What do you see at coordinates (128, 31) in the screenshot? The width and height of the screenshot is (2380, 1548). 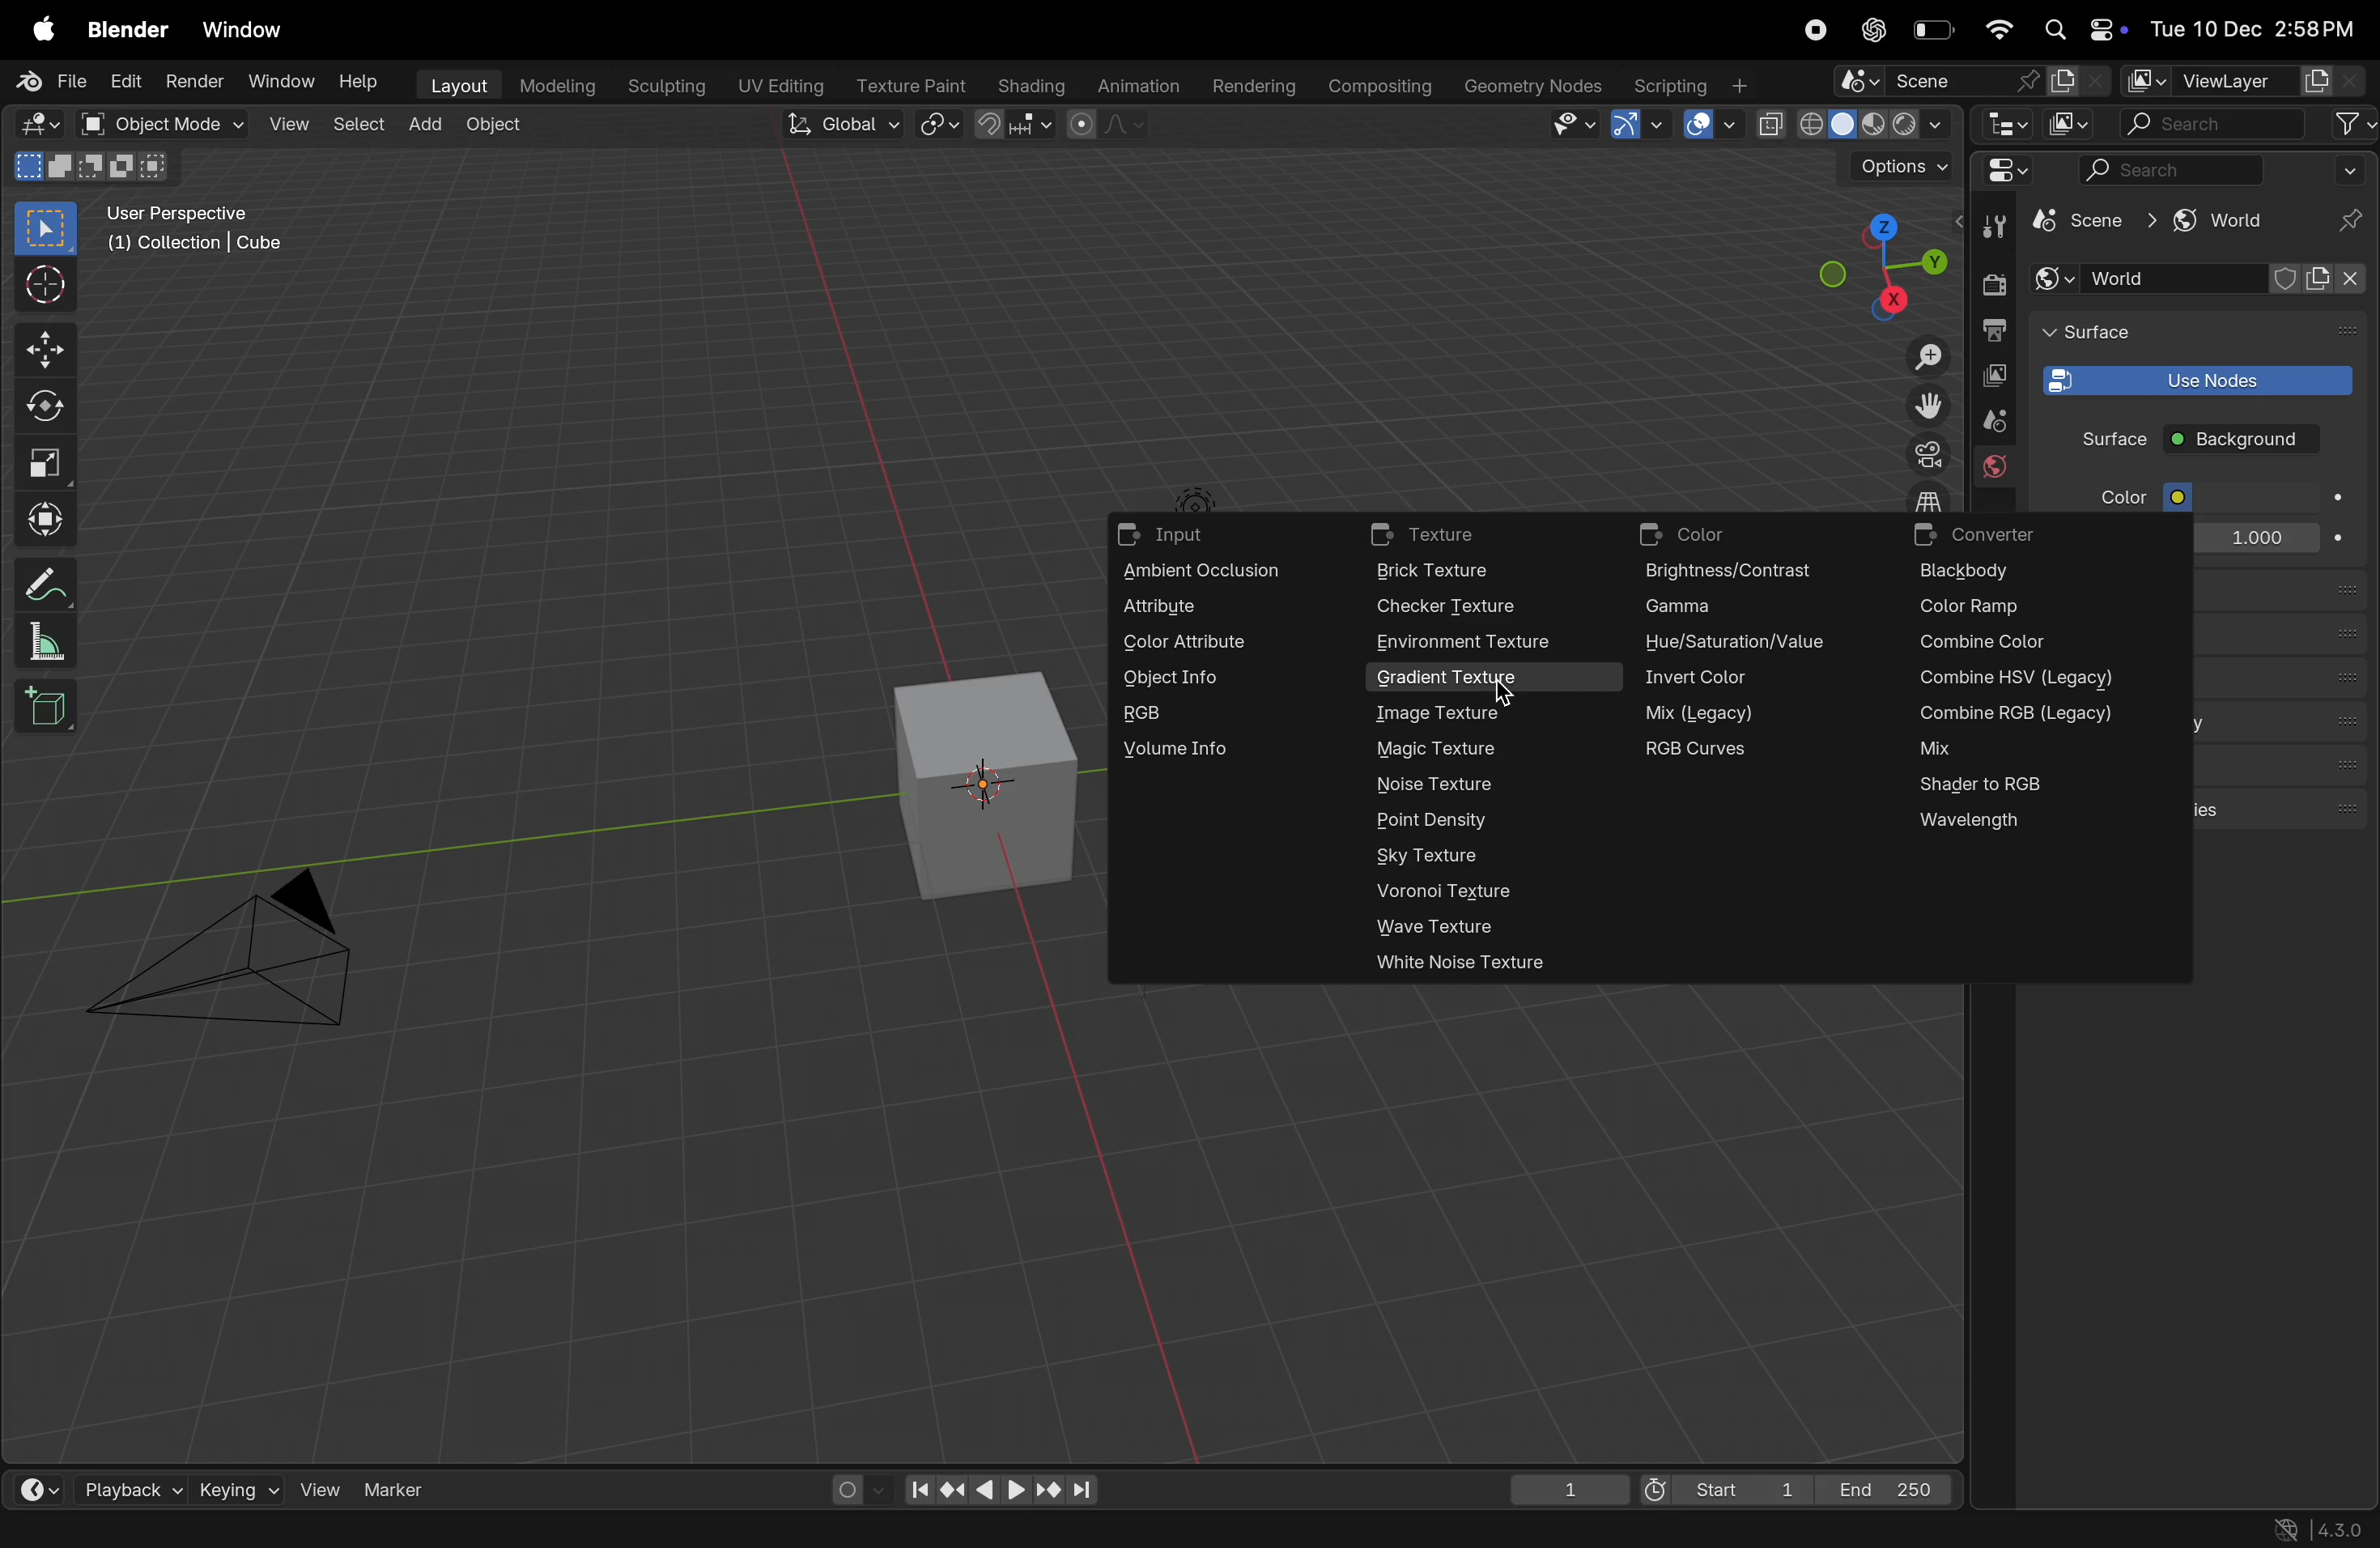 I see `Blender` at bounding box center [128, 31].